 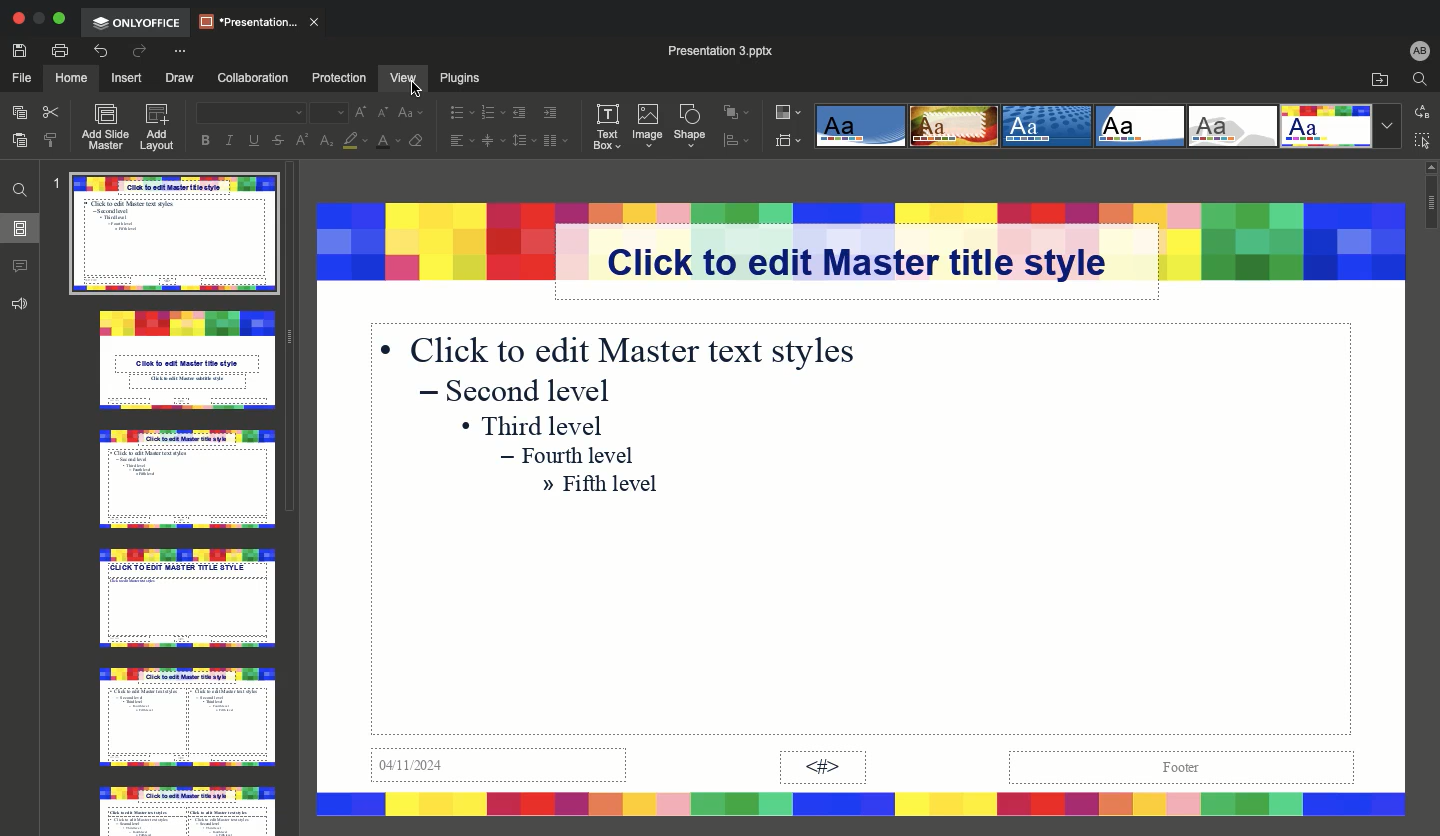 What do you see at coordinates (1384, 126) in the screenshot?
I see `More styles` at bounding box center [1384, 126].